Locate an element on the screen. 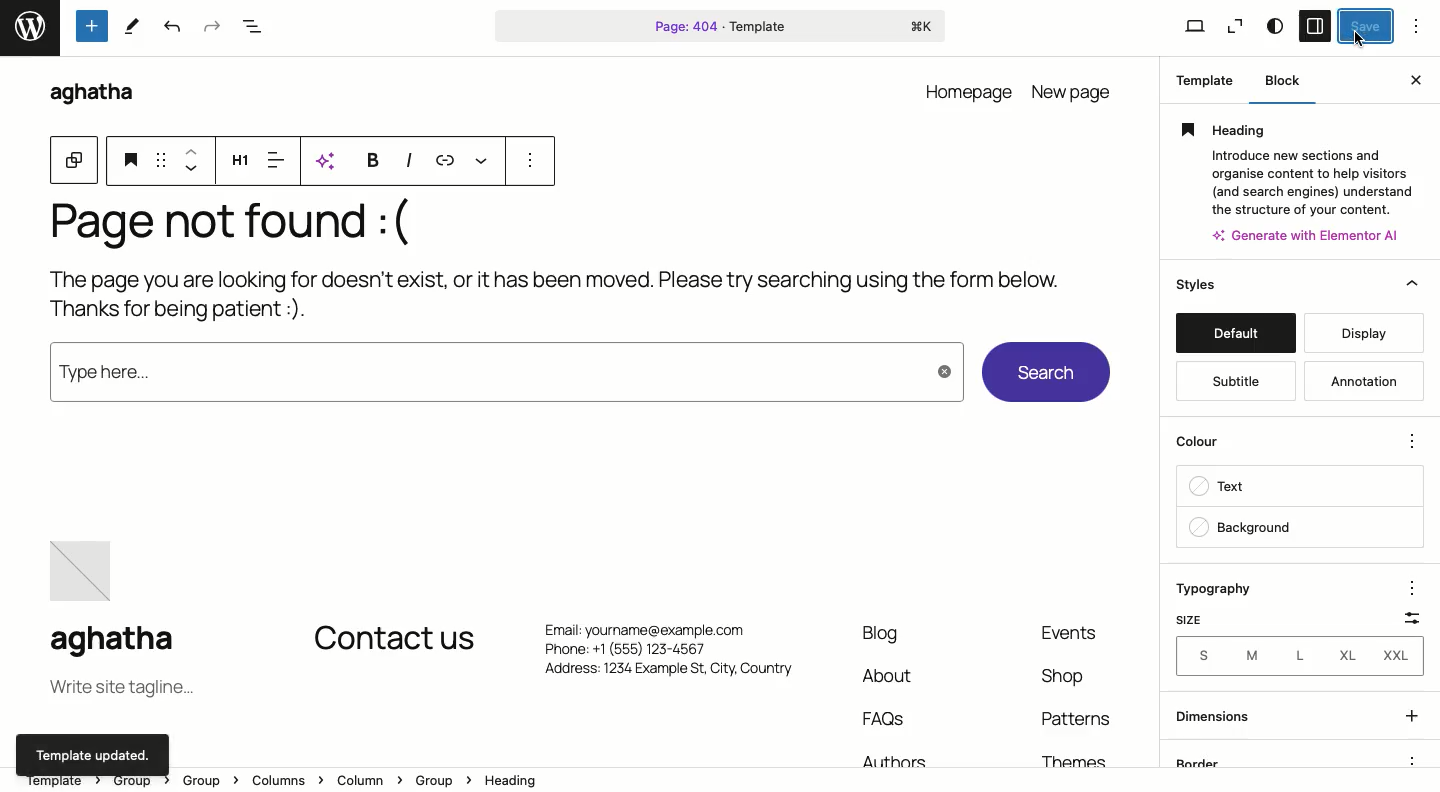  Heading is located at coordinates (131, 158).